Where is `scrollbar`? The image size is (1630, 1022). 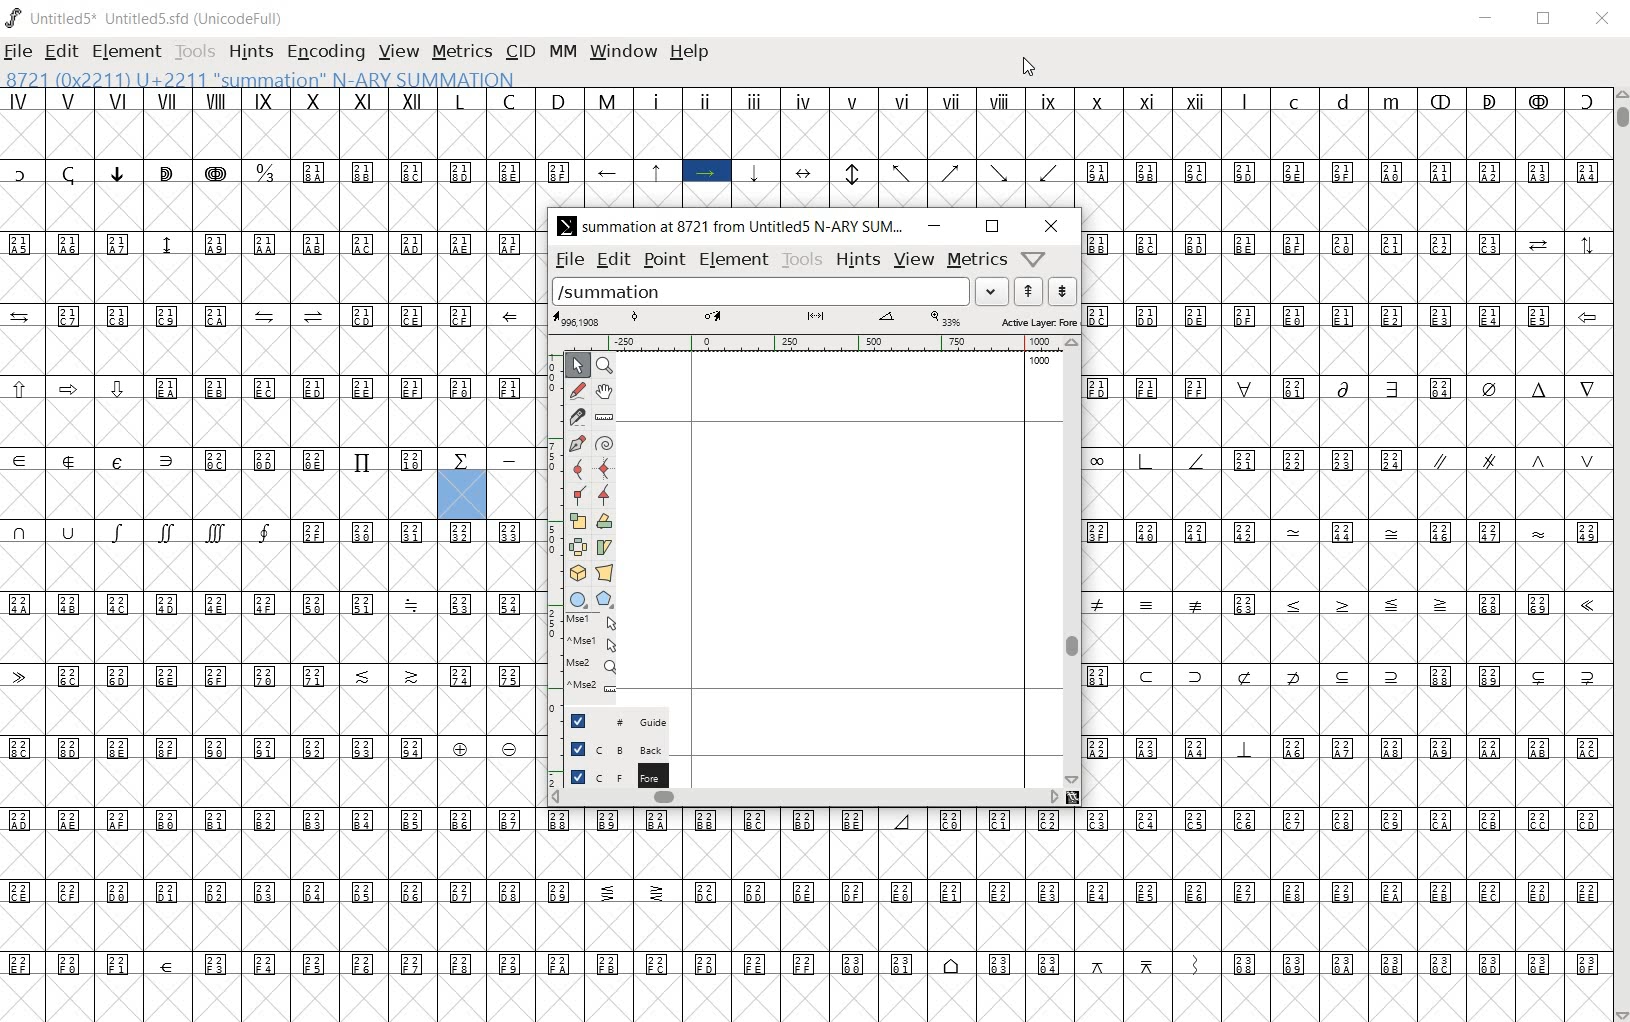
scrollbar is located at coordinates (805, 797).